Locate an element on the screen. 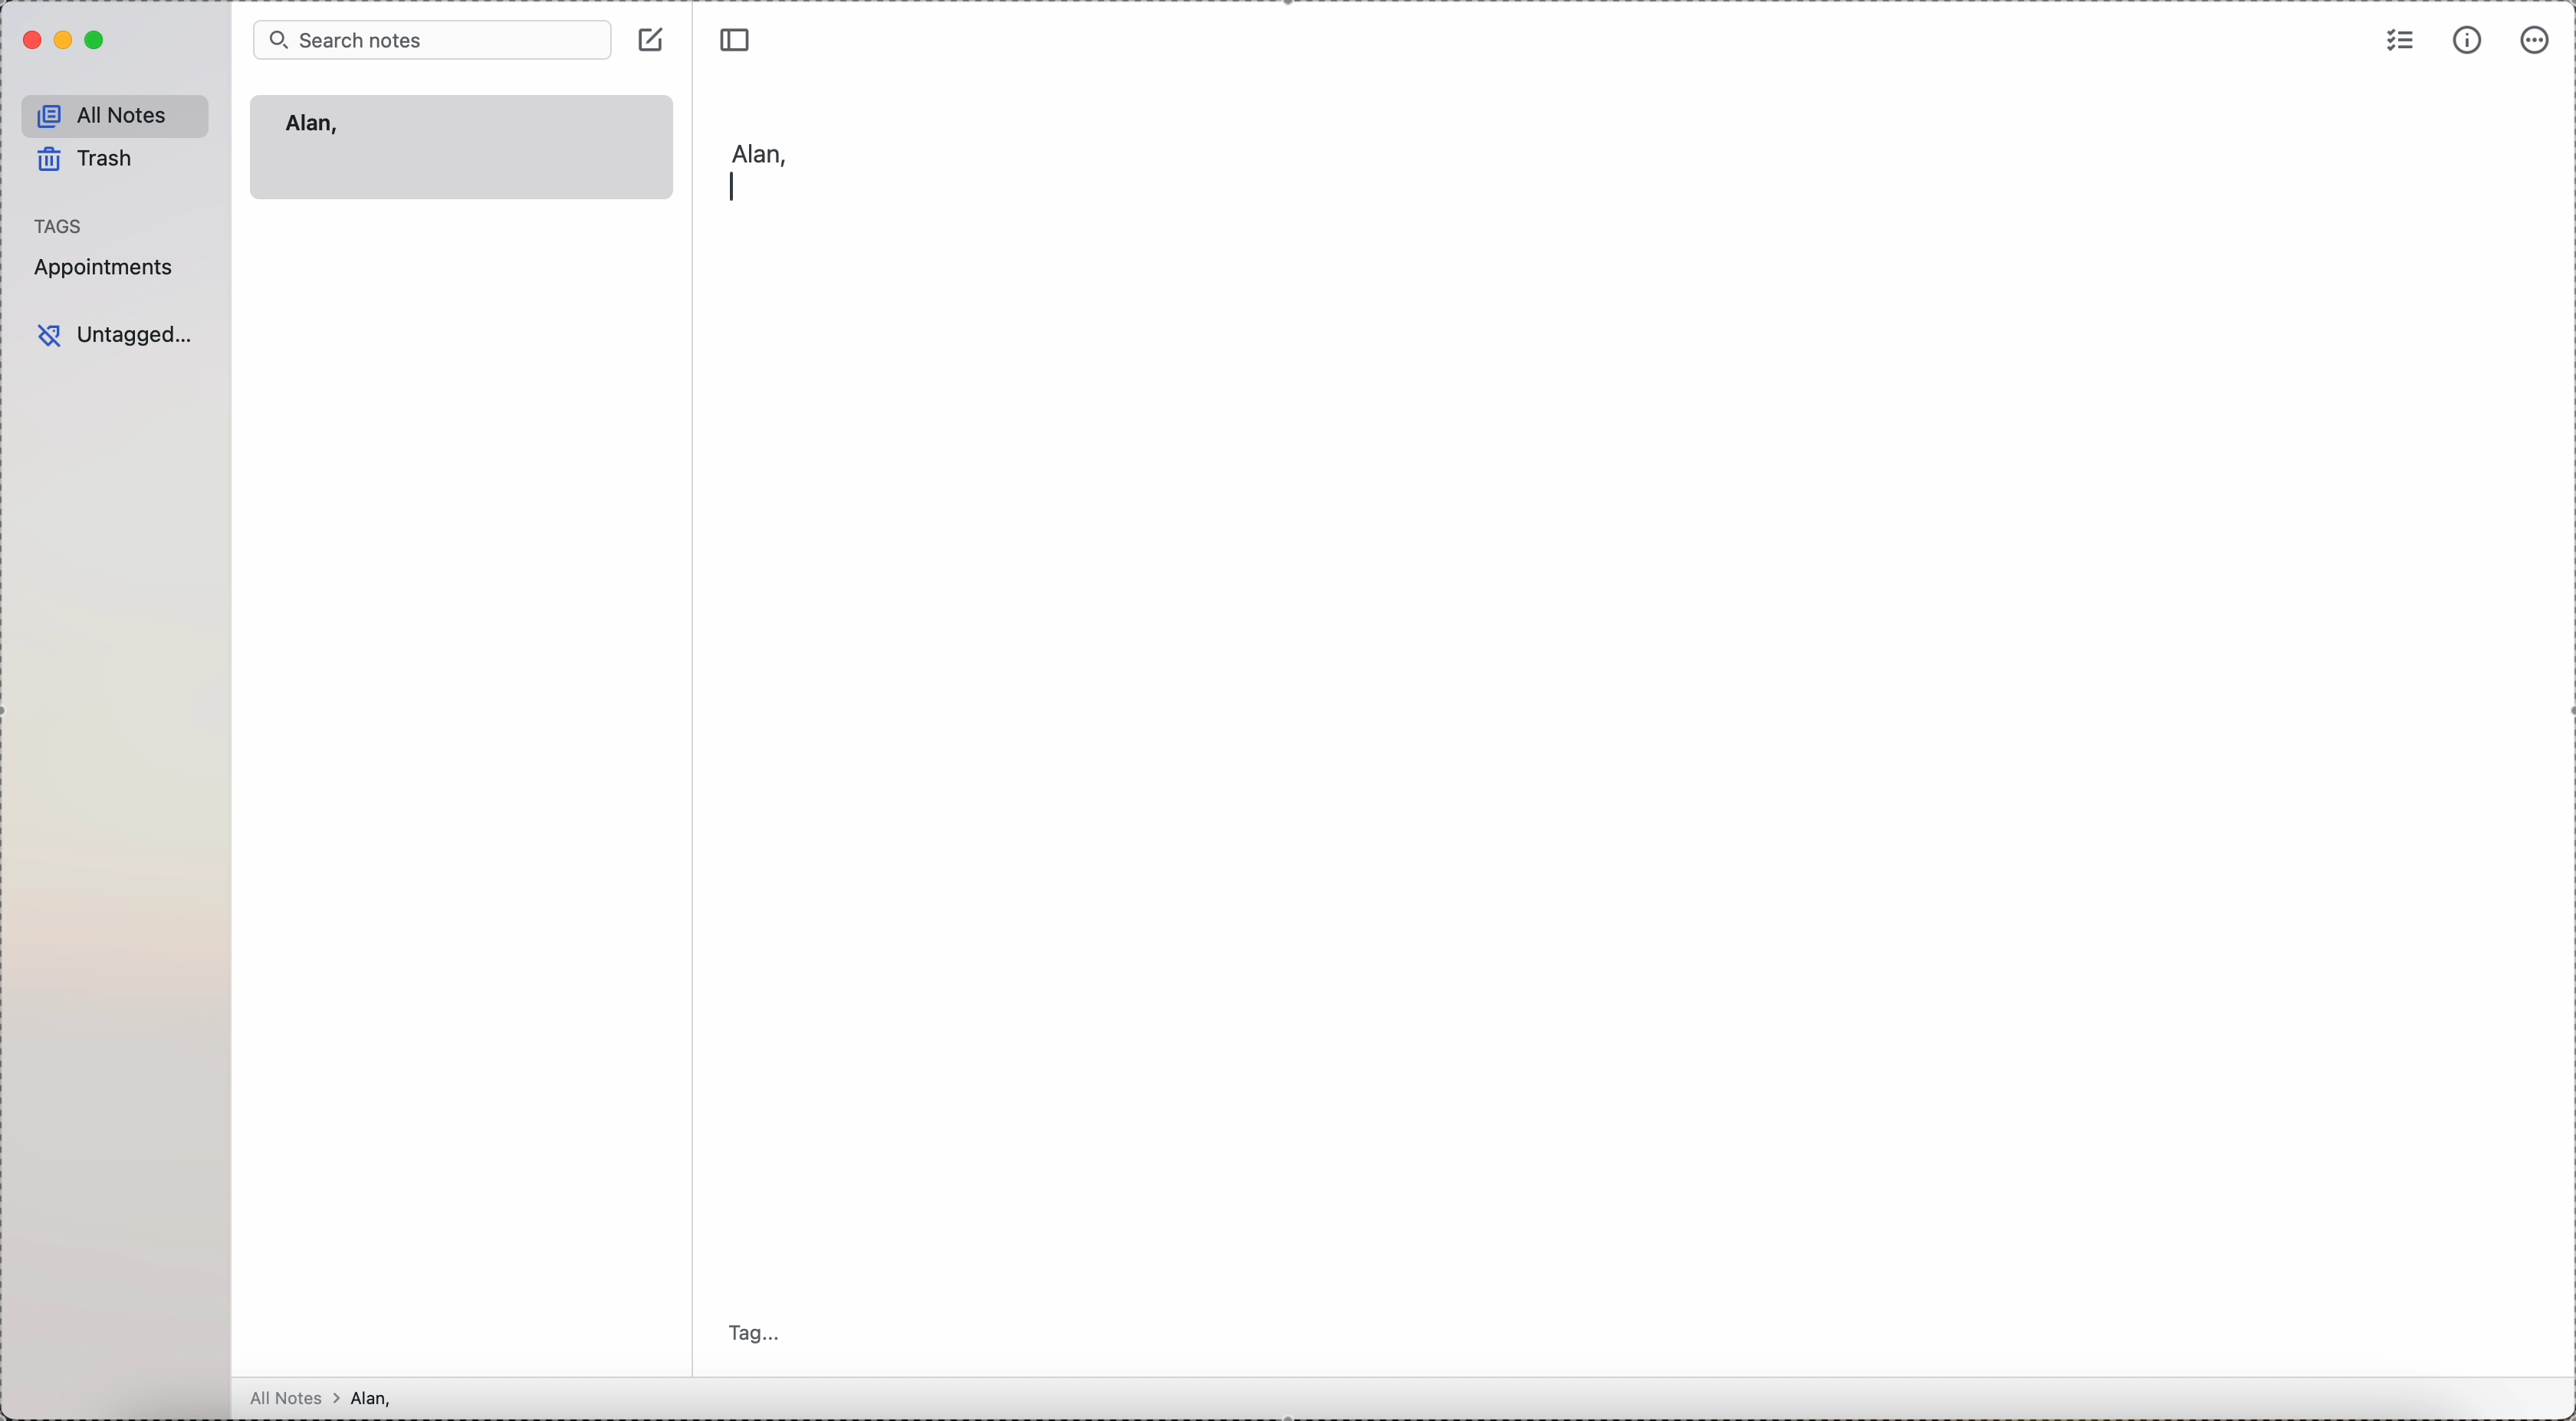 The width and height of the screenshot is (2576, 1421). check list is located at coordinates (2401, 38).